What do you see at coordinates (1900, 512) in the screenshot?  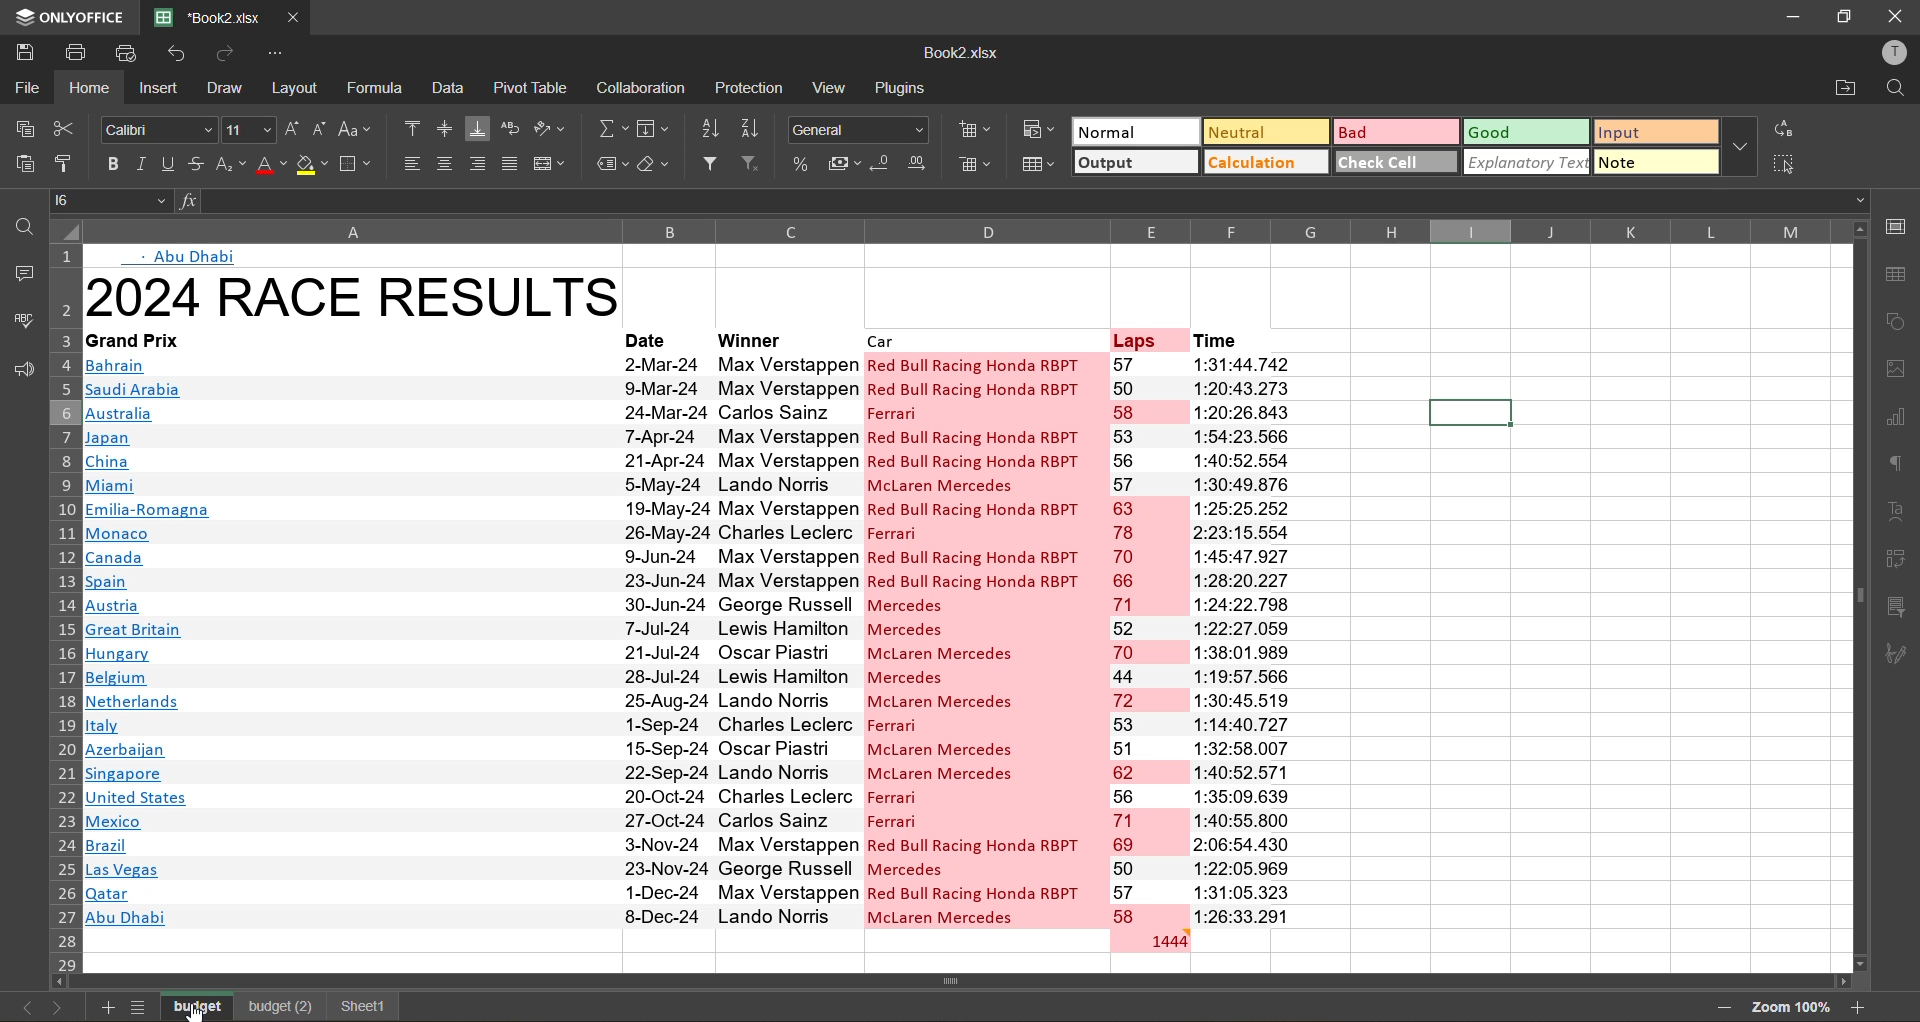 I see `text` at bounding box center [1900, 512].